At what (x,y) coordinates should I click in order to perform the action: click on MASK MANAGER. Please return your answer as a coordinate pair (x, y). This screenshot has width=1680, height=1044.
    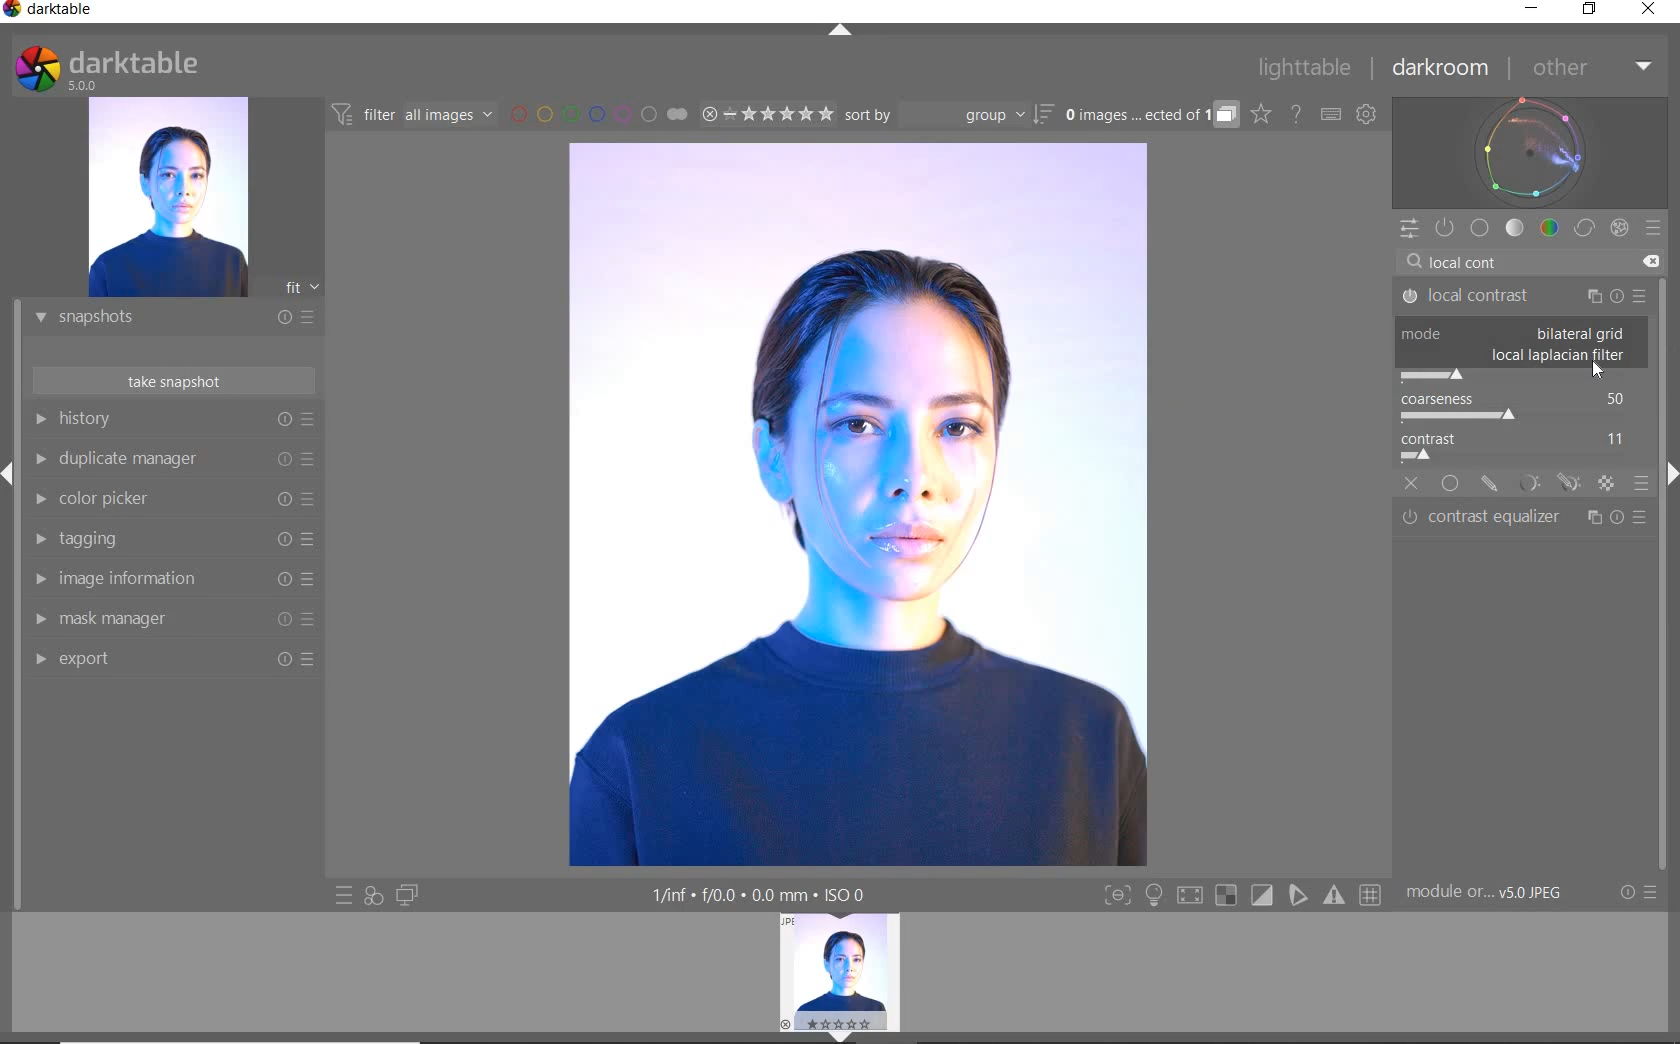
    Looking at the image, I should click on (165, 619).